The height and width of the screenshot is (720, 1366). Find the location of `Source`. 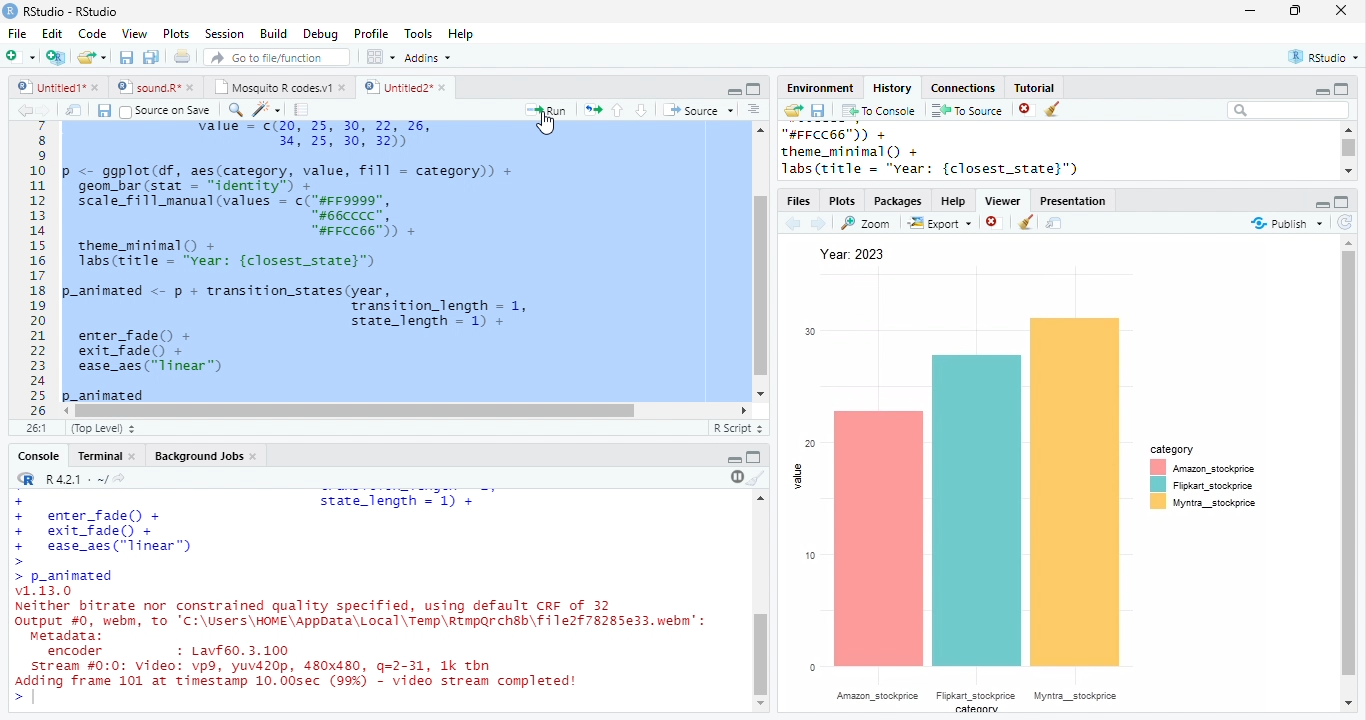

Source is located at coordinates (698, 109).